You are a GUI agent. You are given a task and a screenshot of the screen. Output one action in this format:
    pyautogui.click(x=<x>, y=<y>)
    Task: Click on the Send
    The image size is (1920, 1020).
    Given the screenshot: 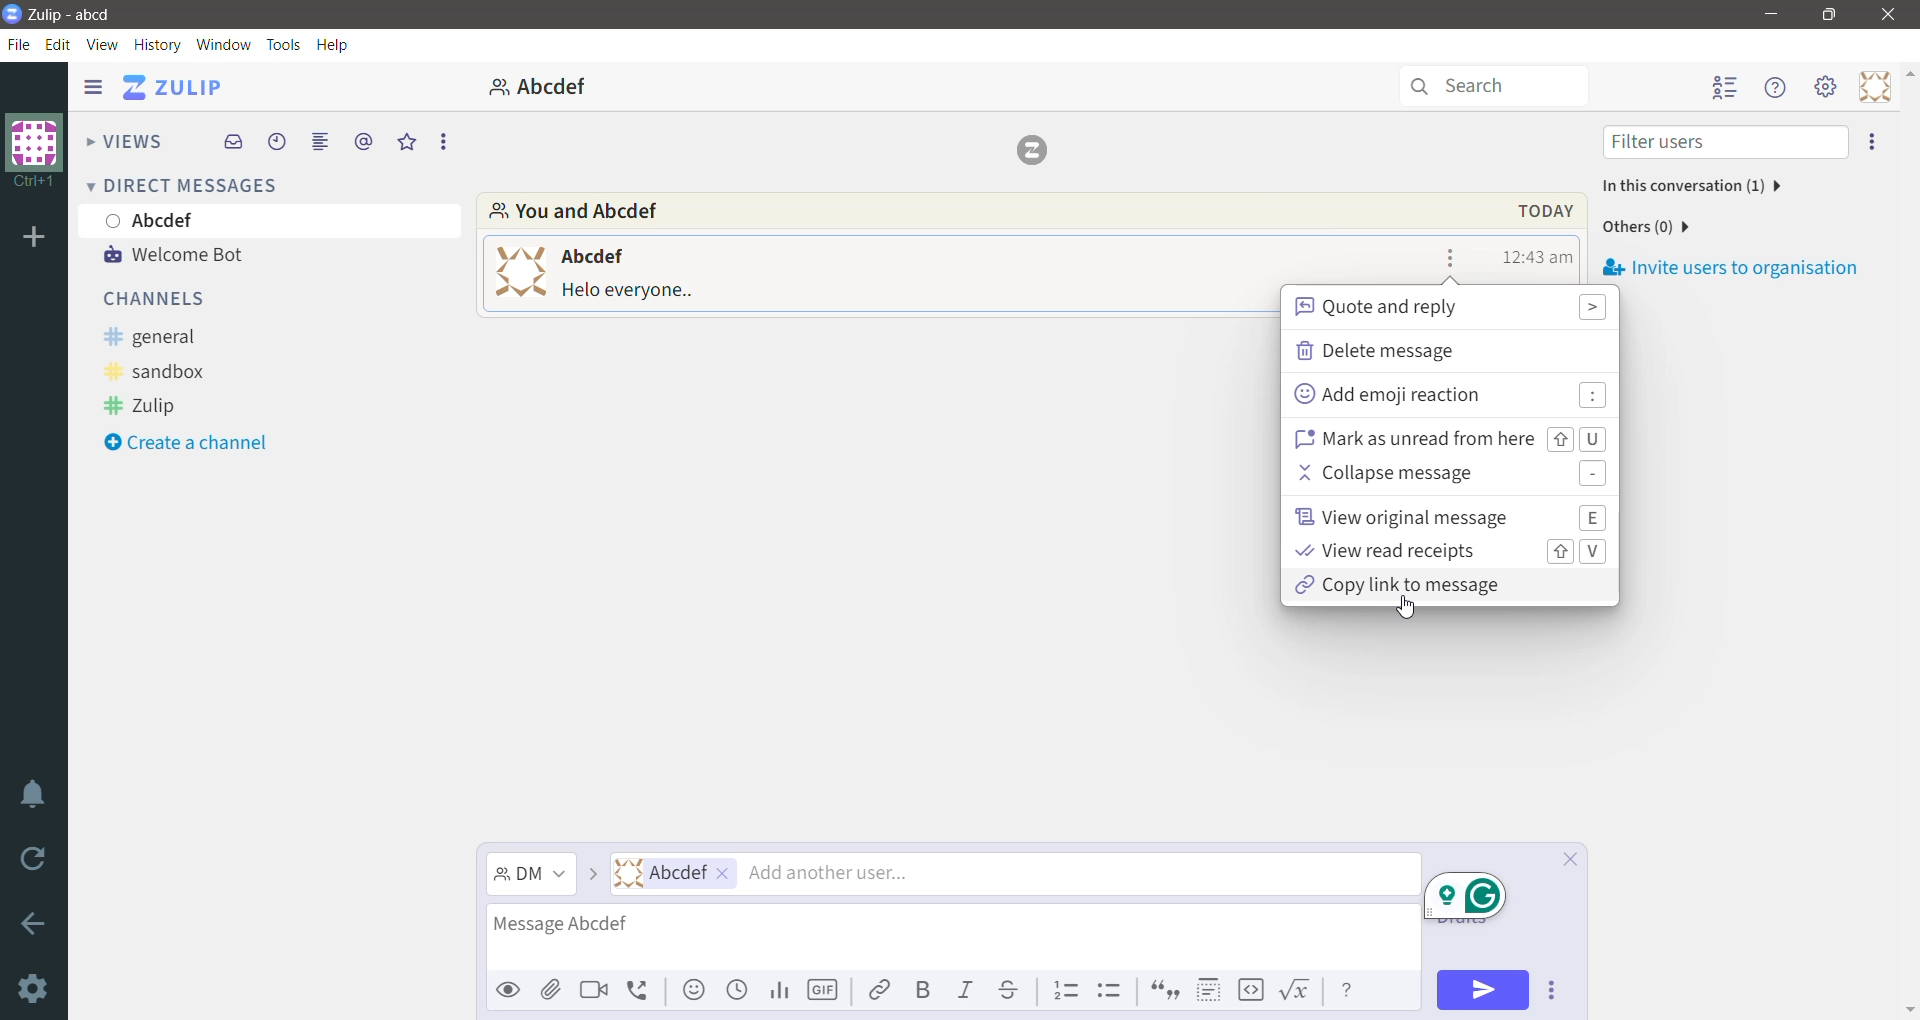 What is the action you would take?
    pyautogui.click(x=1483, y=990)
    